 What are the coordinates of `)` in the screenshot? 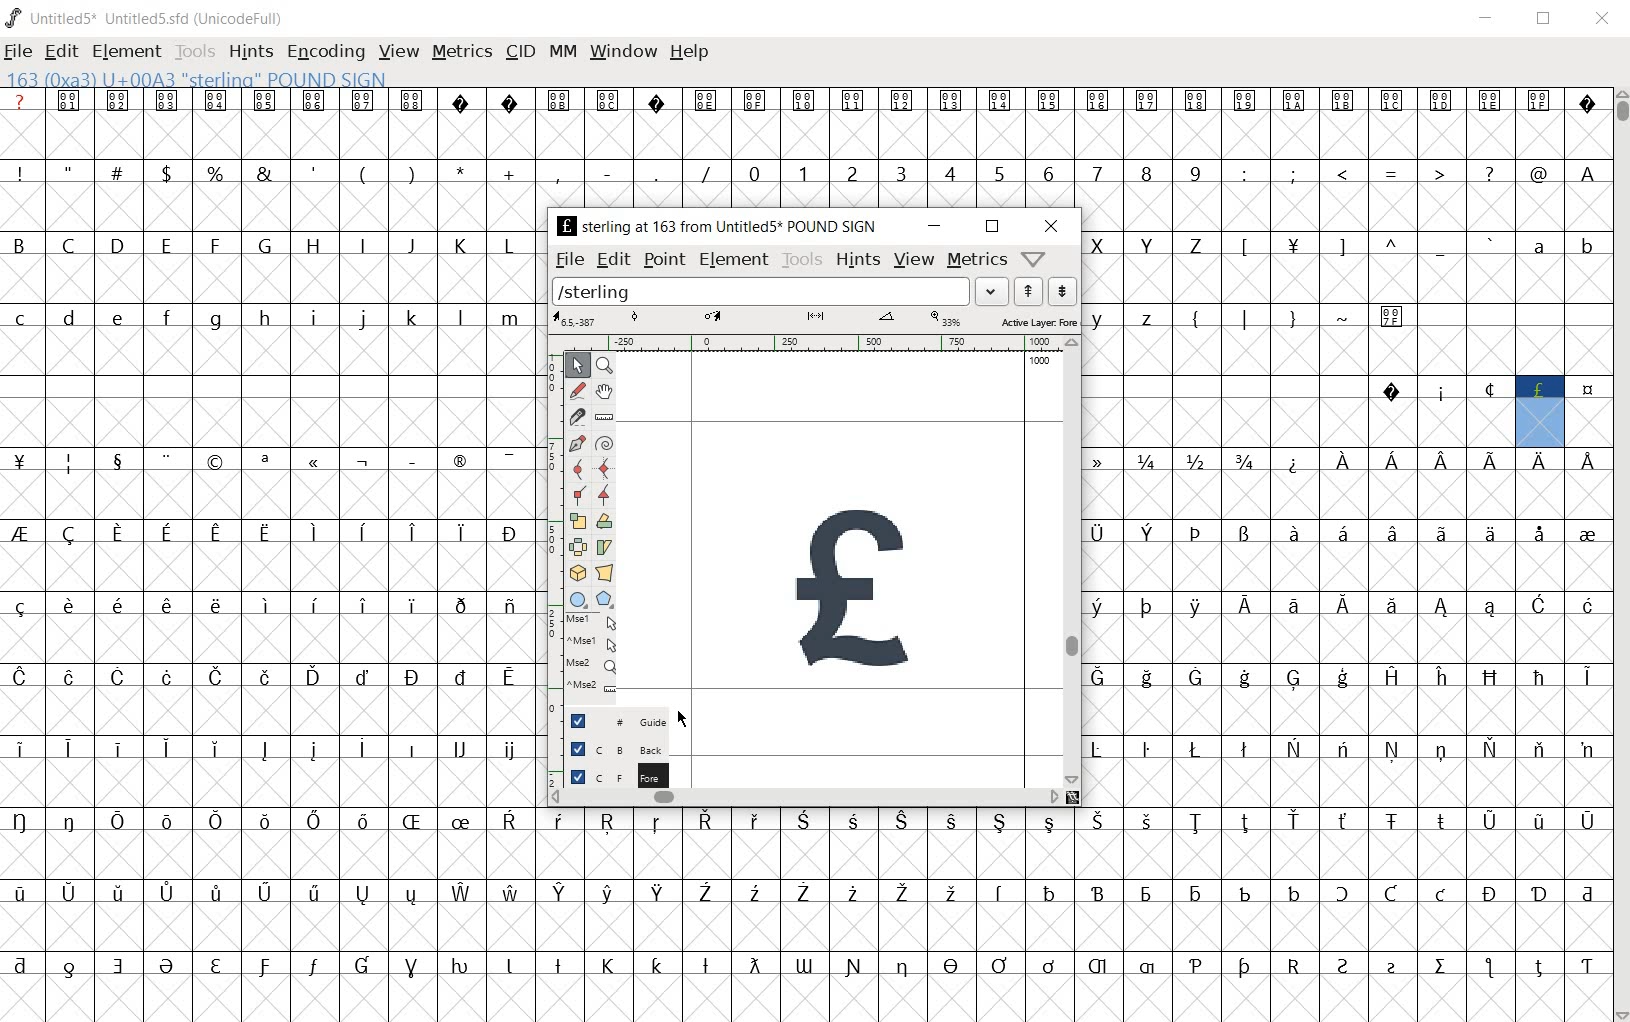 It's located at (414, 172).